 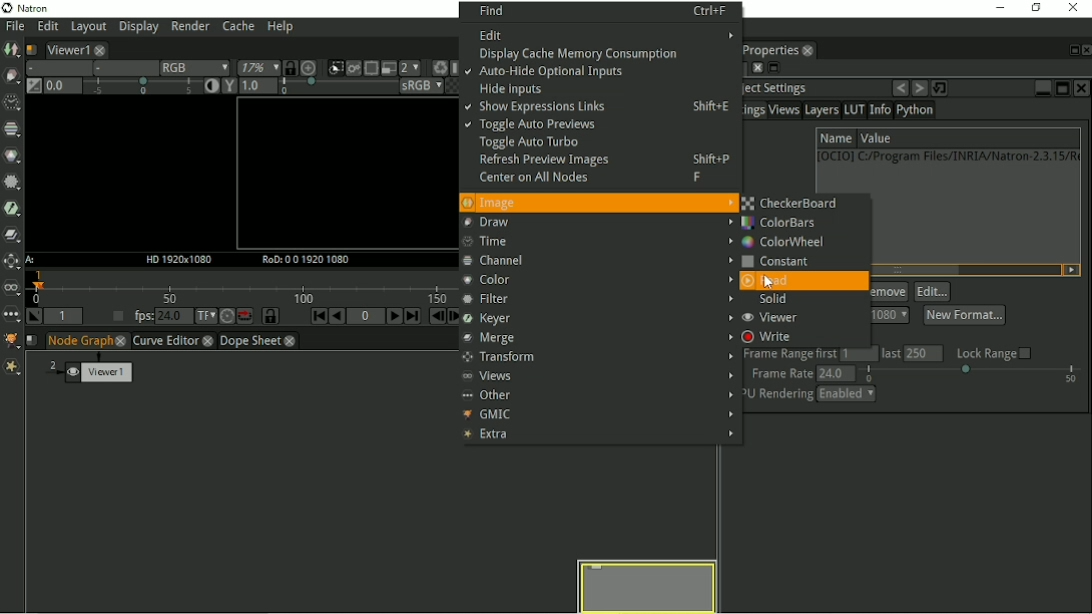 I want to click on Help, so click(x=279, y=28).